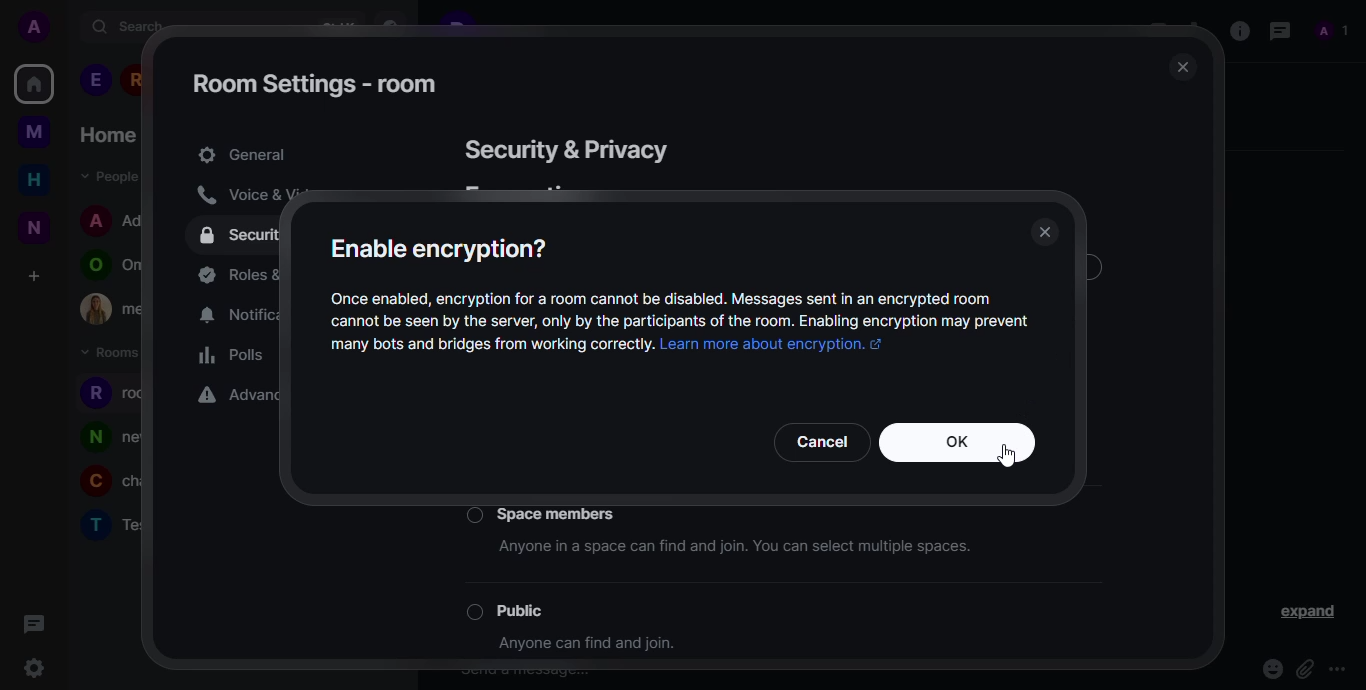 This screenshot has height=690, width=1366. I want to click on space members button, so click(546, 513).